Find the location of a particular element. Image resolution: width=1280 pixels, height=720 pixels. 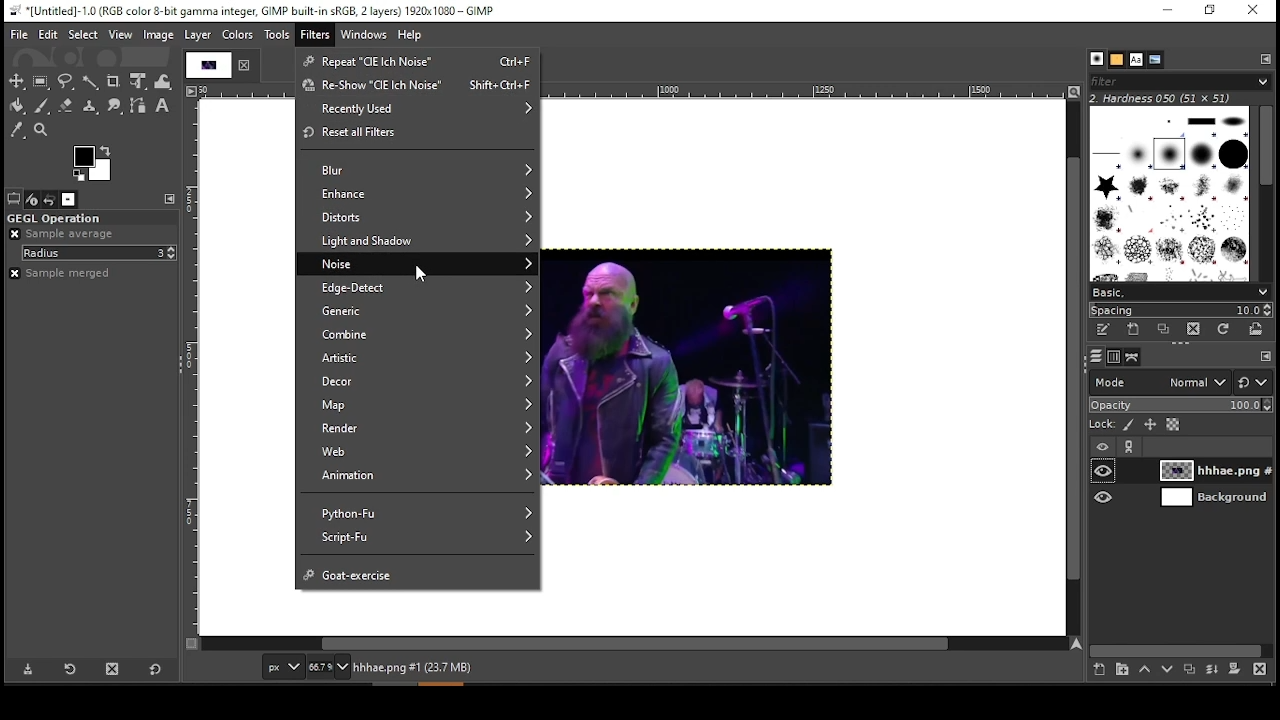

recently used is located at coordinates (418, 110).